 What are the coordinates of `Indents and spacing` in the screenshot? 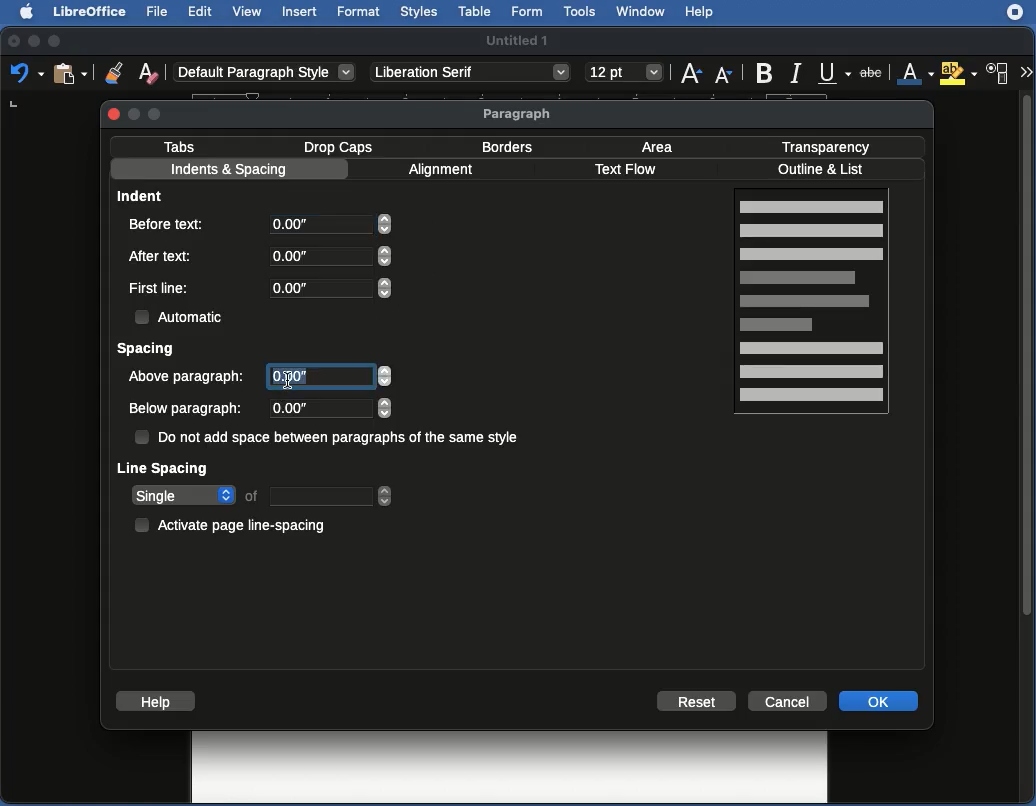 It's located at (229, 171).